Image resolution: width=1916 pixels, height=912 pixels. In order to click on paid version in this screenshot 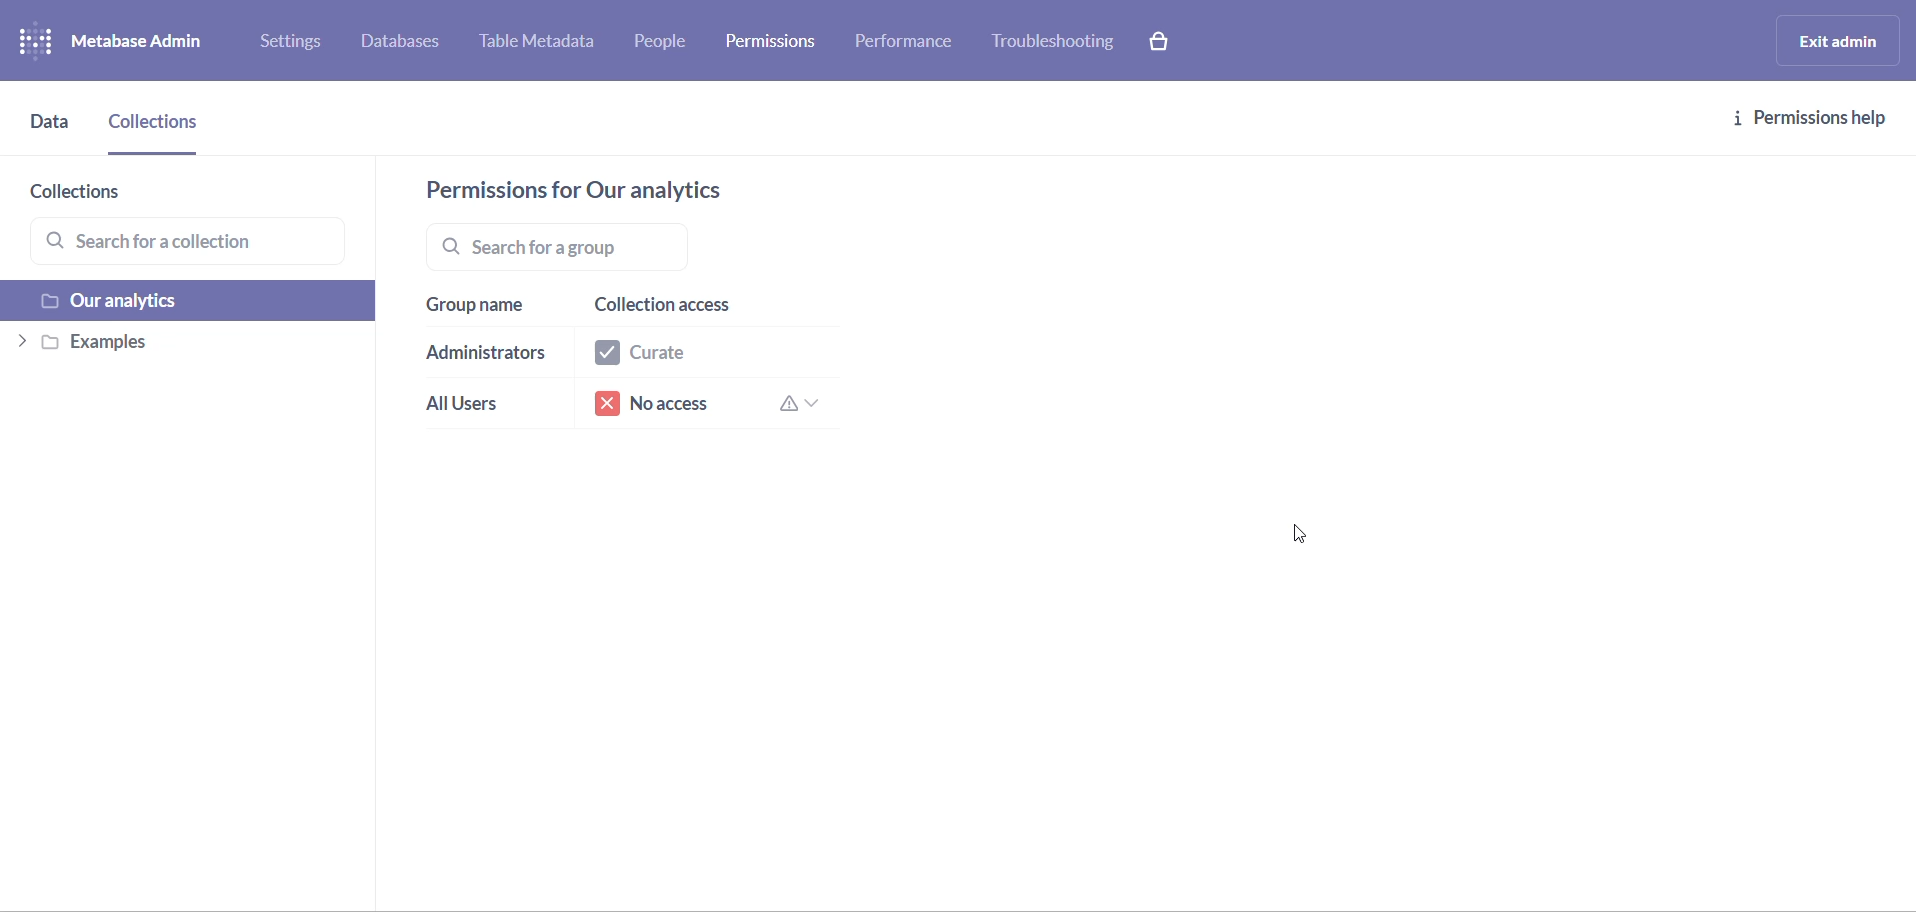, I will do `click(1168, 40)`.